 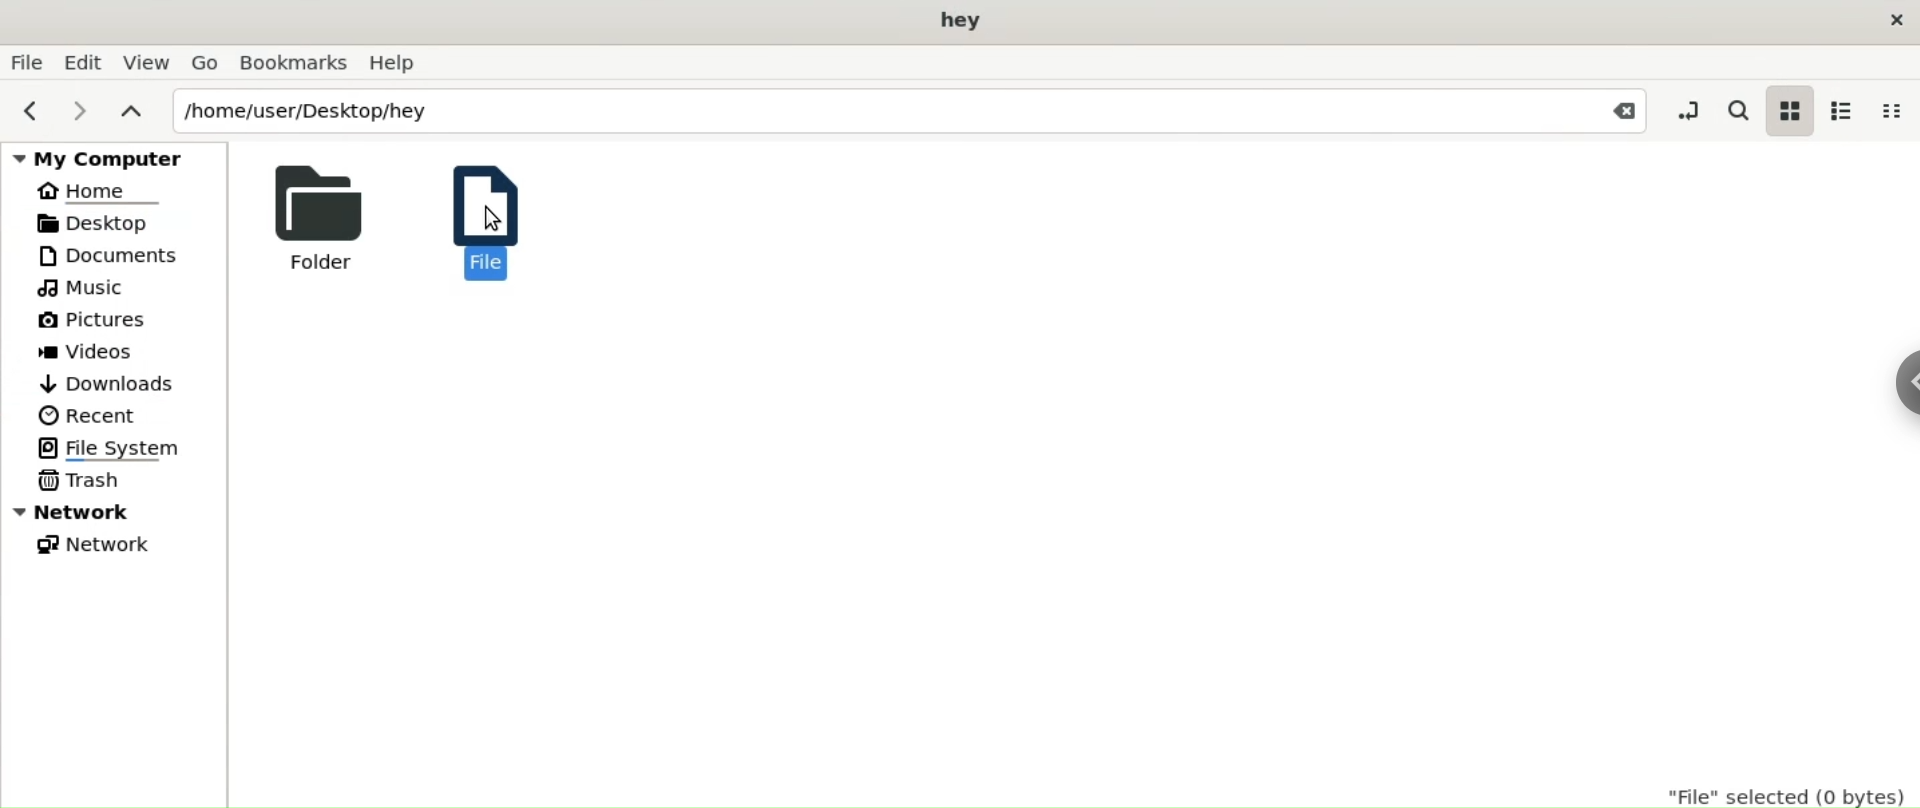 What do you see at coordinates (91, 416) in the screenshot?
I see `Recent` at bounding box center [91, 416].